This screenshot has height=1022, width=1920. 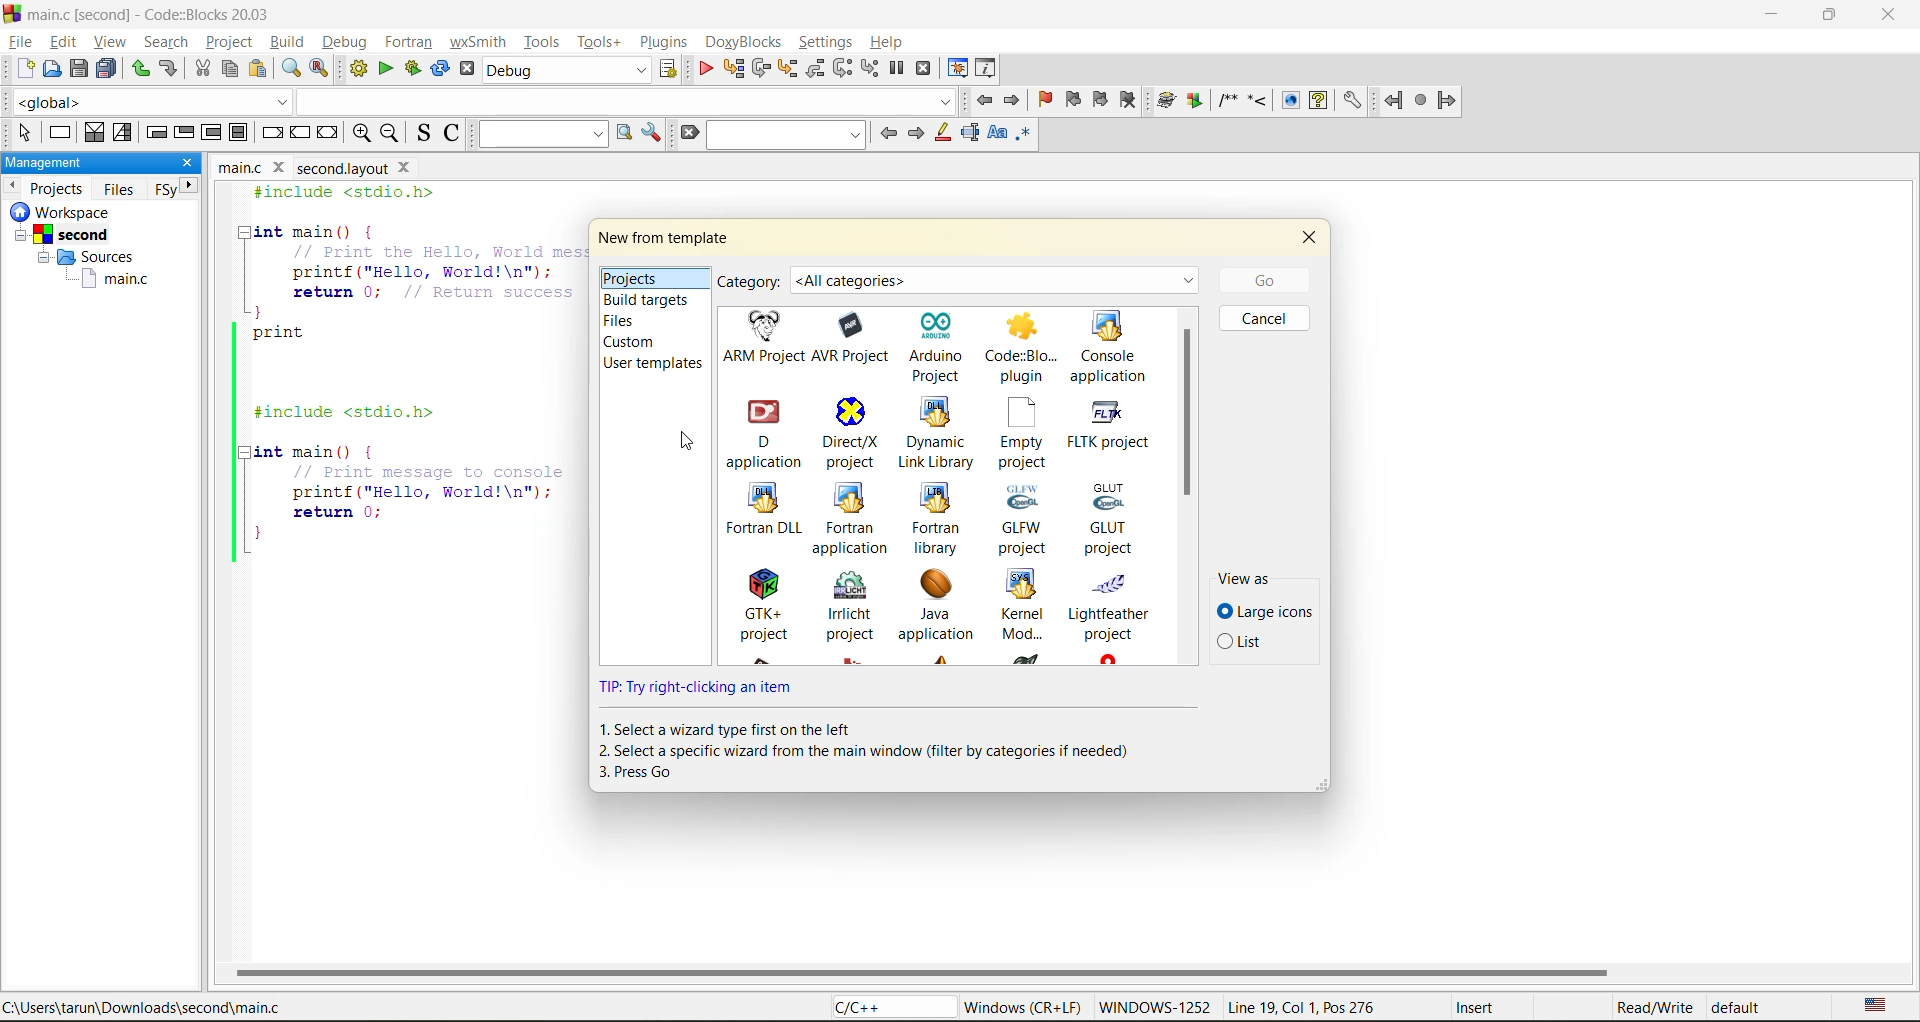 I want to click on projects, so click(x=642, y=276).